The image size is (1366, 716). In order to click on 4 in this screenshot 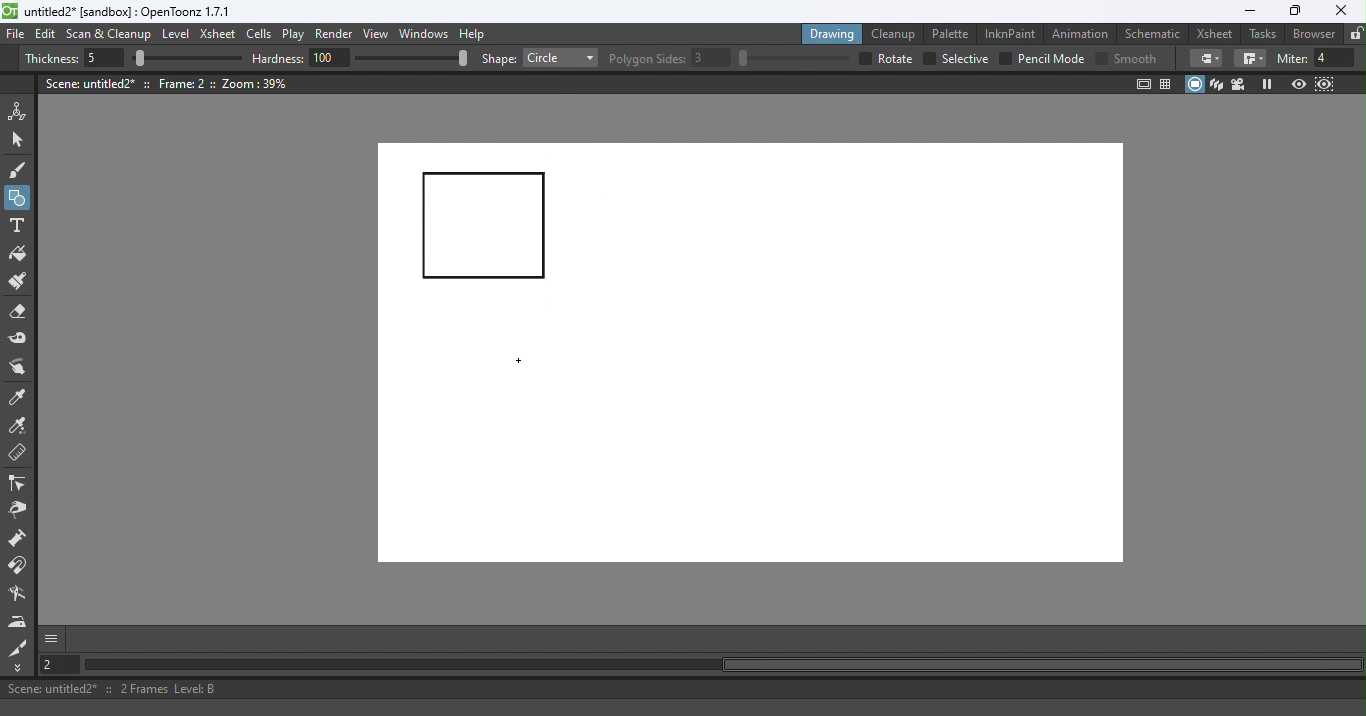, I will do `click(1335, 58)`.